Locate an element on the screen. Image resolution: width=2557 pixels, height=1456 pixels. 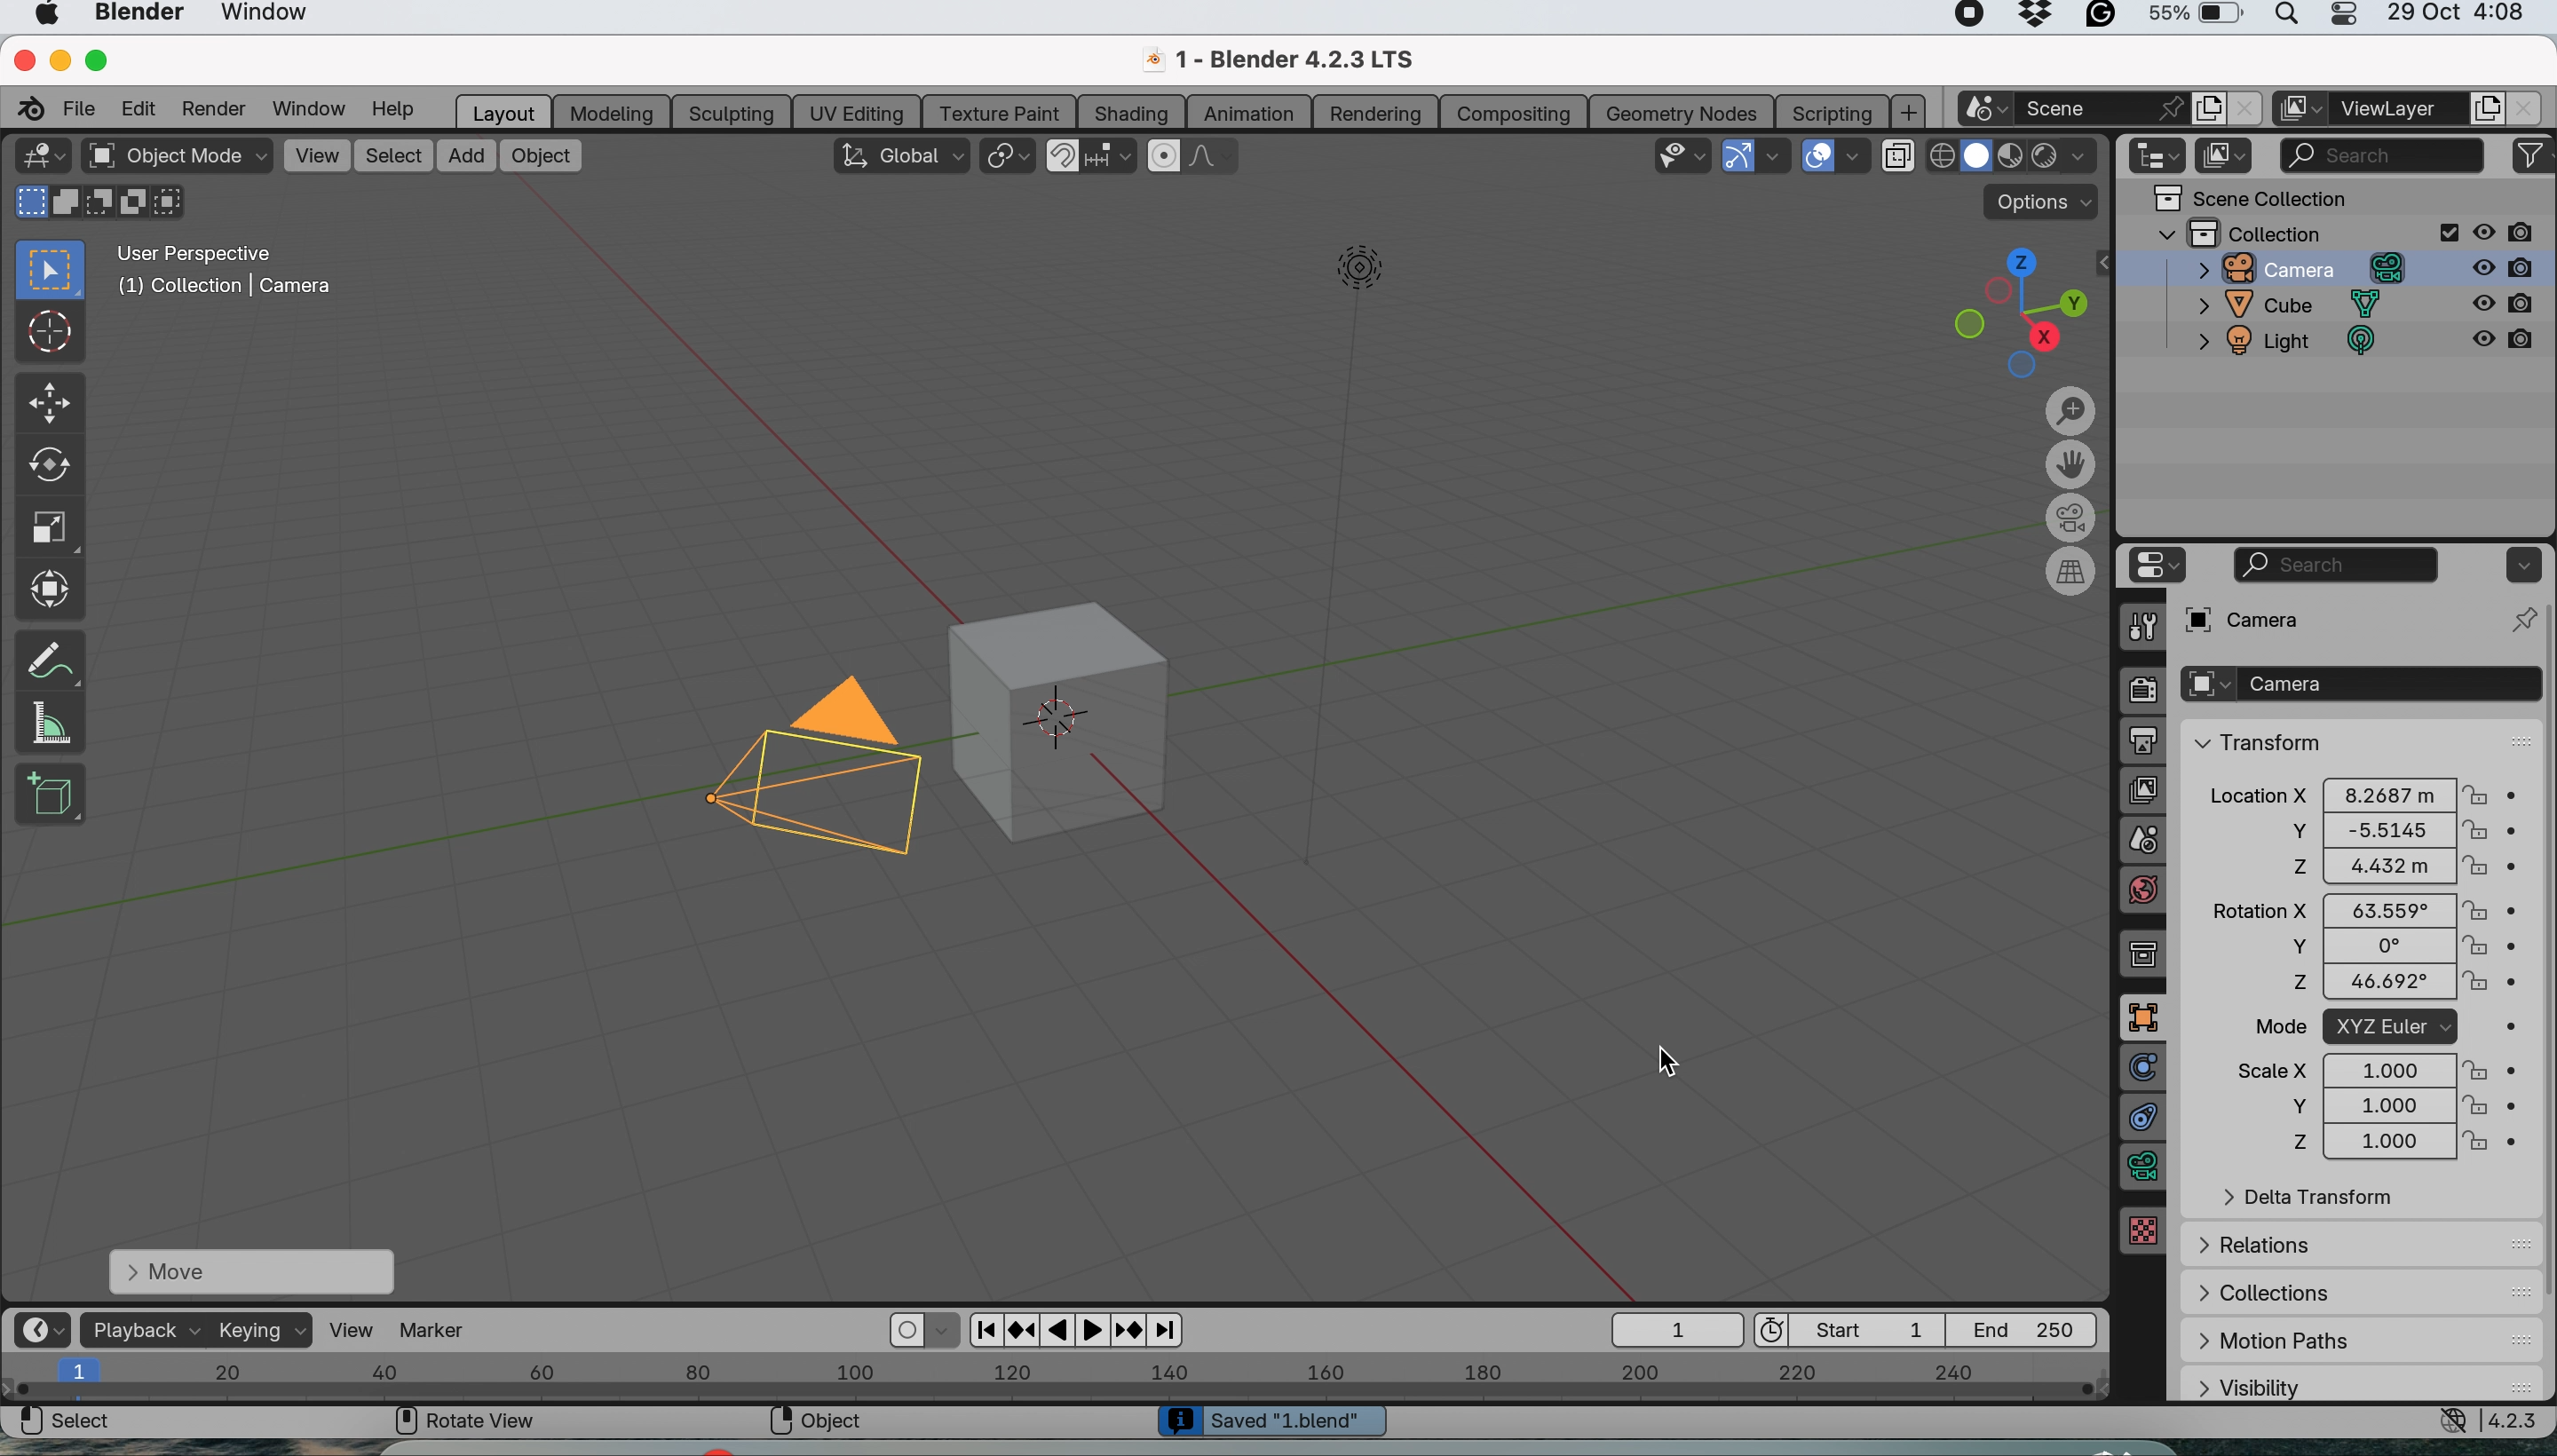
constraints is located at coordinates (2144, 1120).